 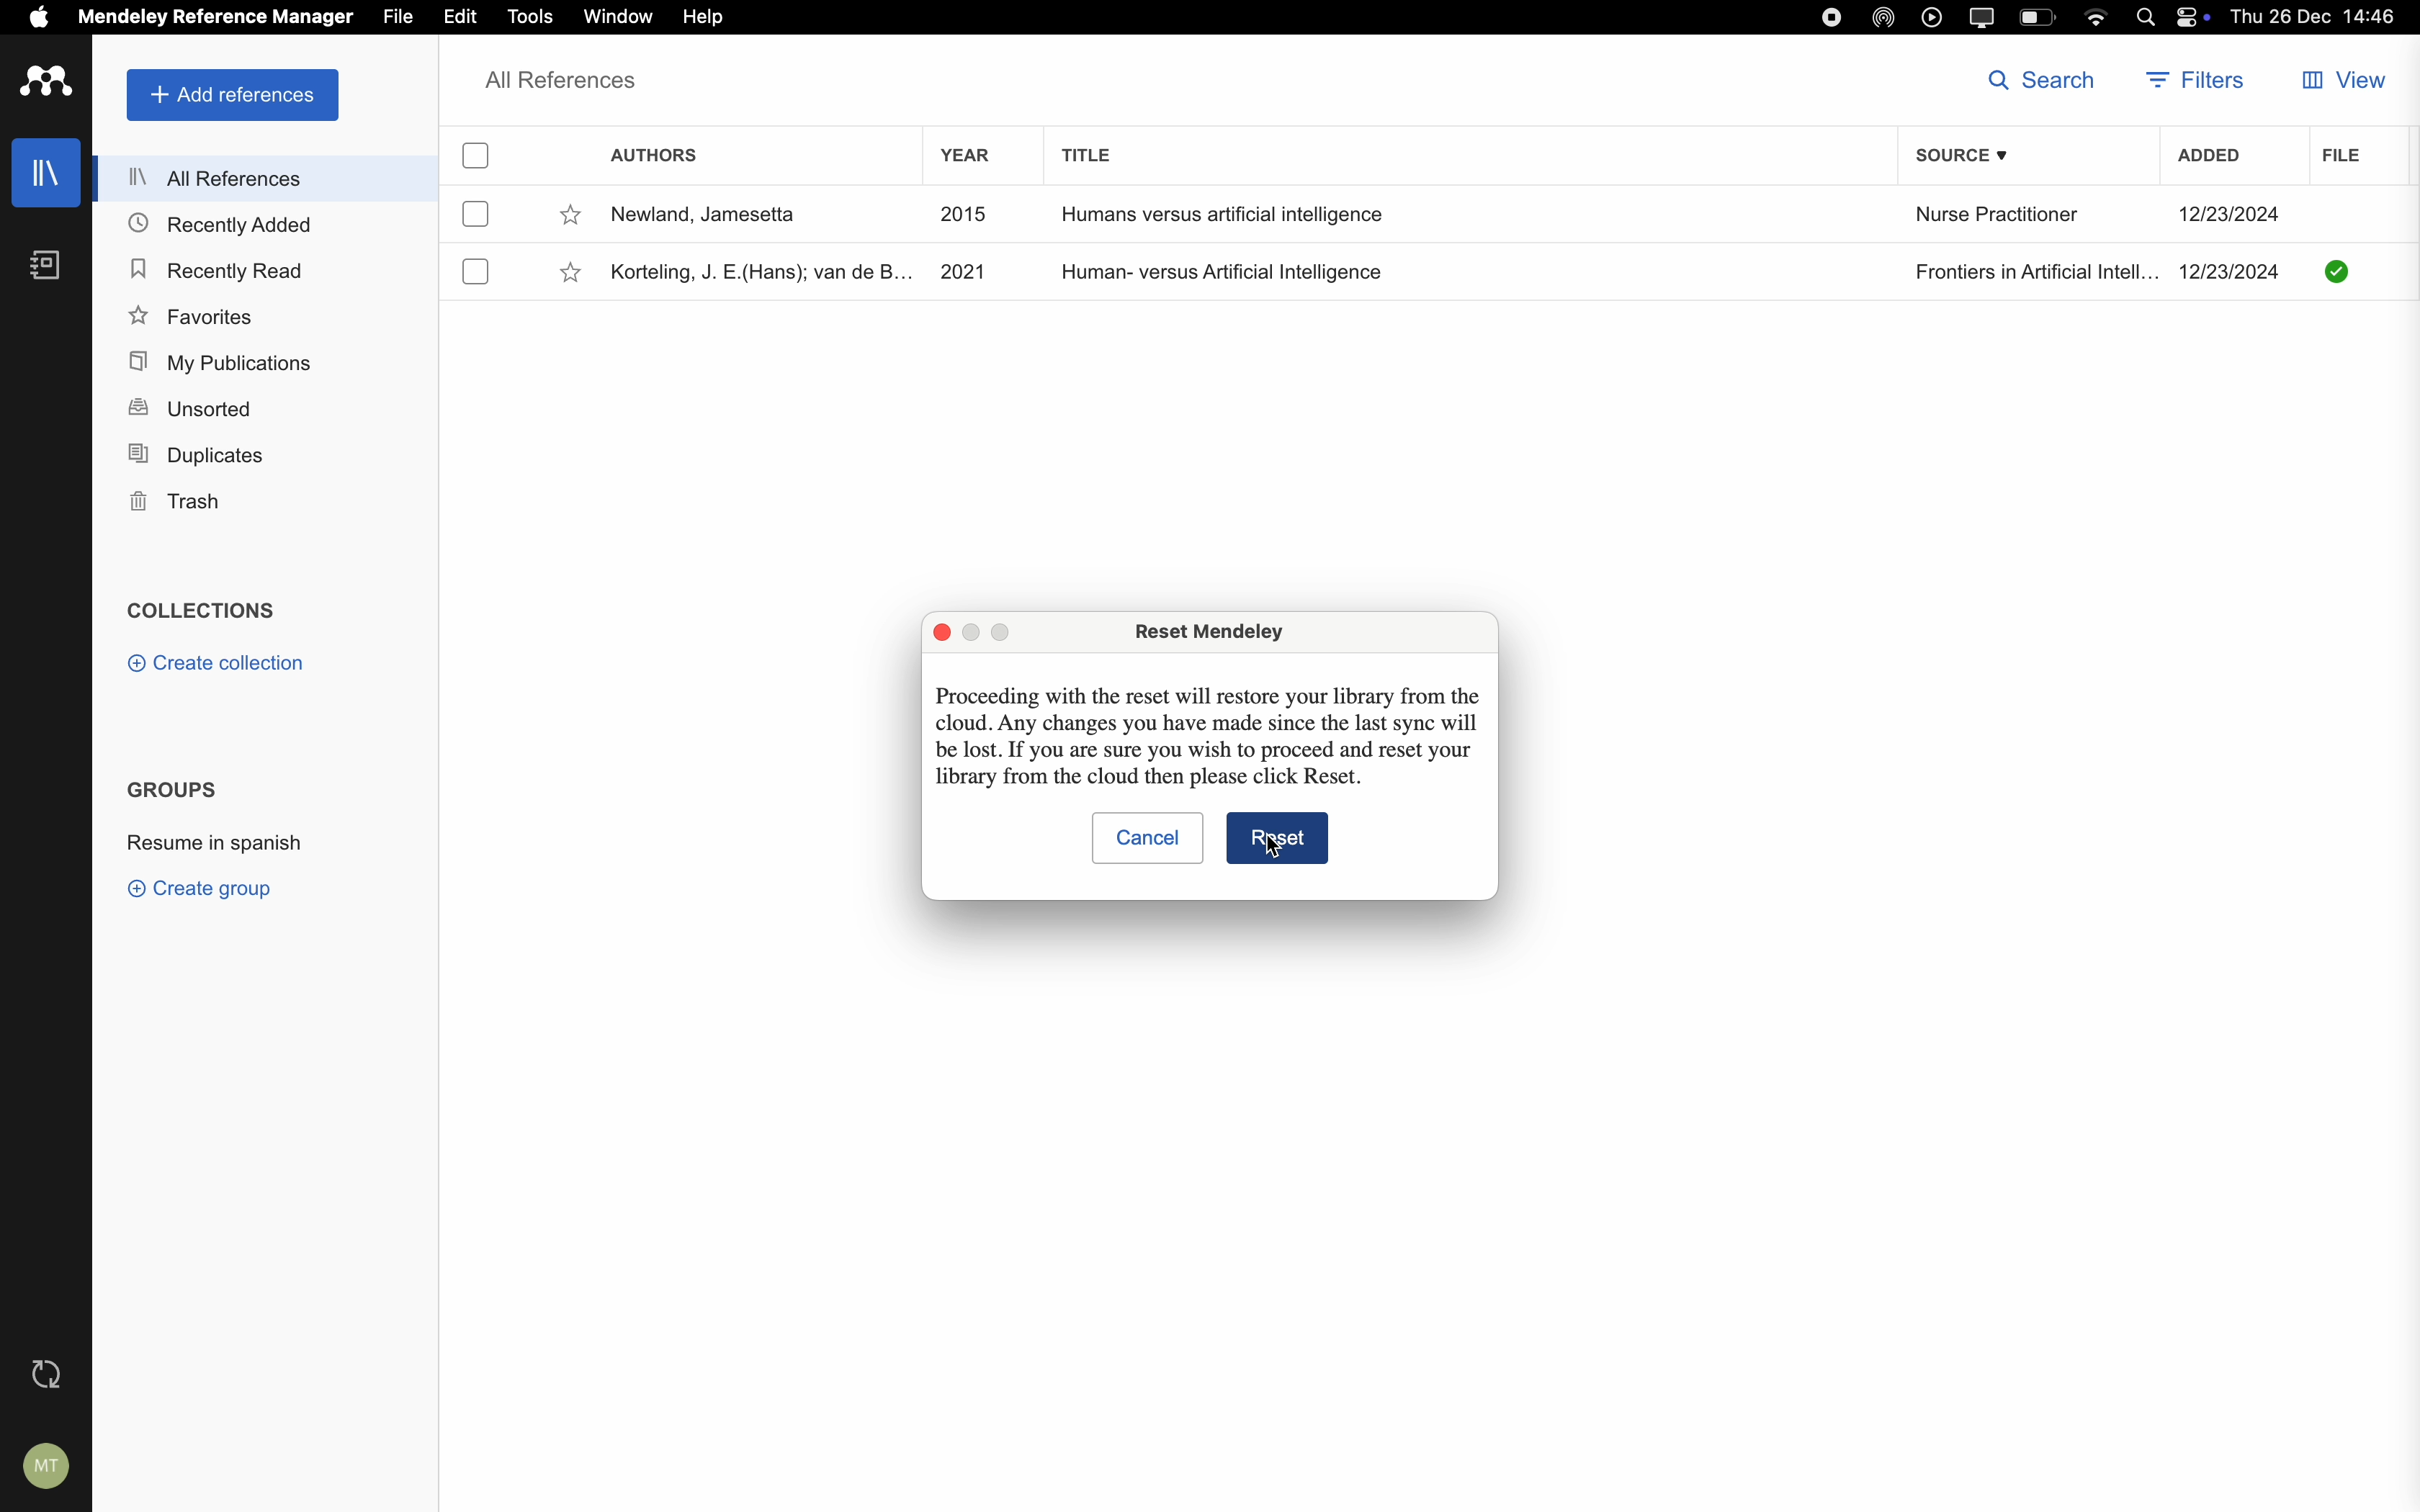 What do you see at coordinates (2211, 156) in the screenshot?
I see `added` at bounding box center [2211, 156].